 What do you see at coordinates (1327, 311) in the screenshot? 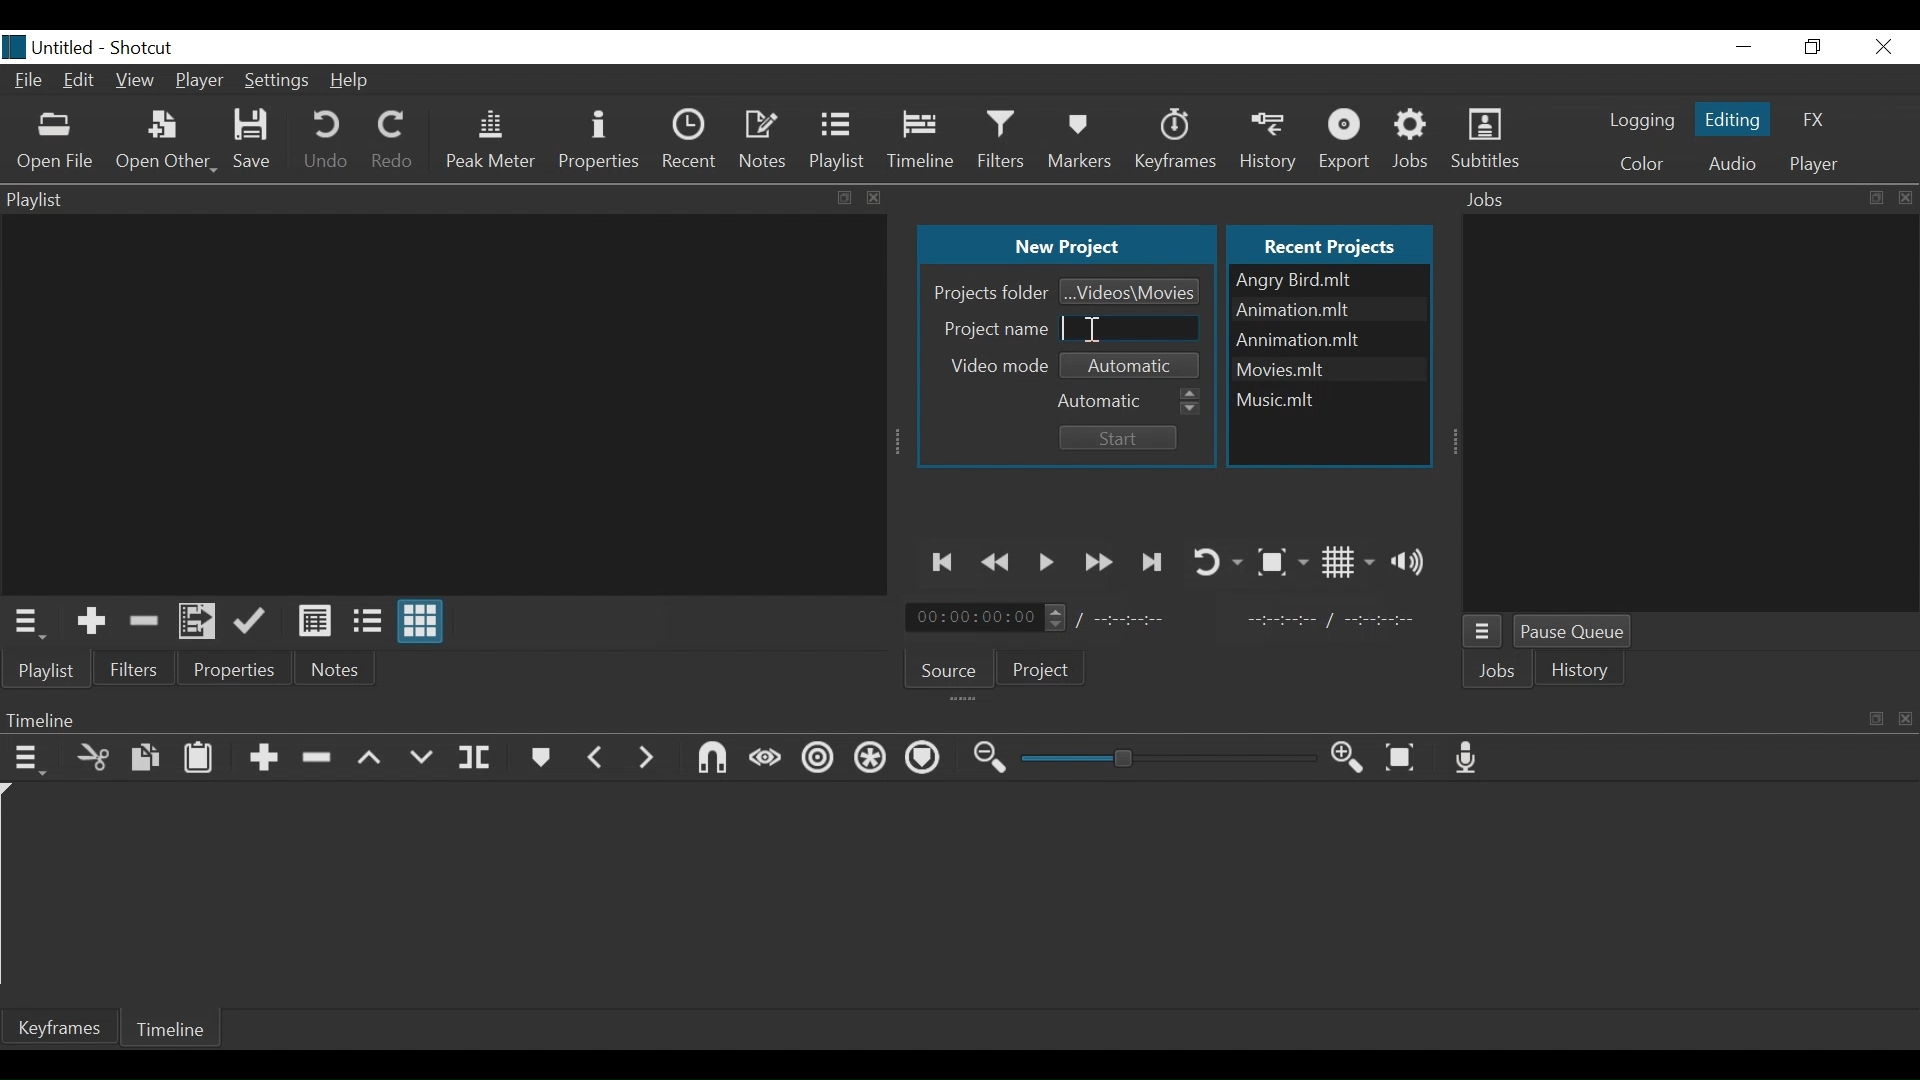
I see `File name` at bounding box center [1327, 311].